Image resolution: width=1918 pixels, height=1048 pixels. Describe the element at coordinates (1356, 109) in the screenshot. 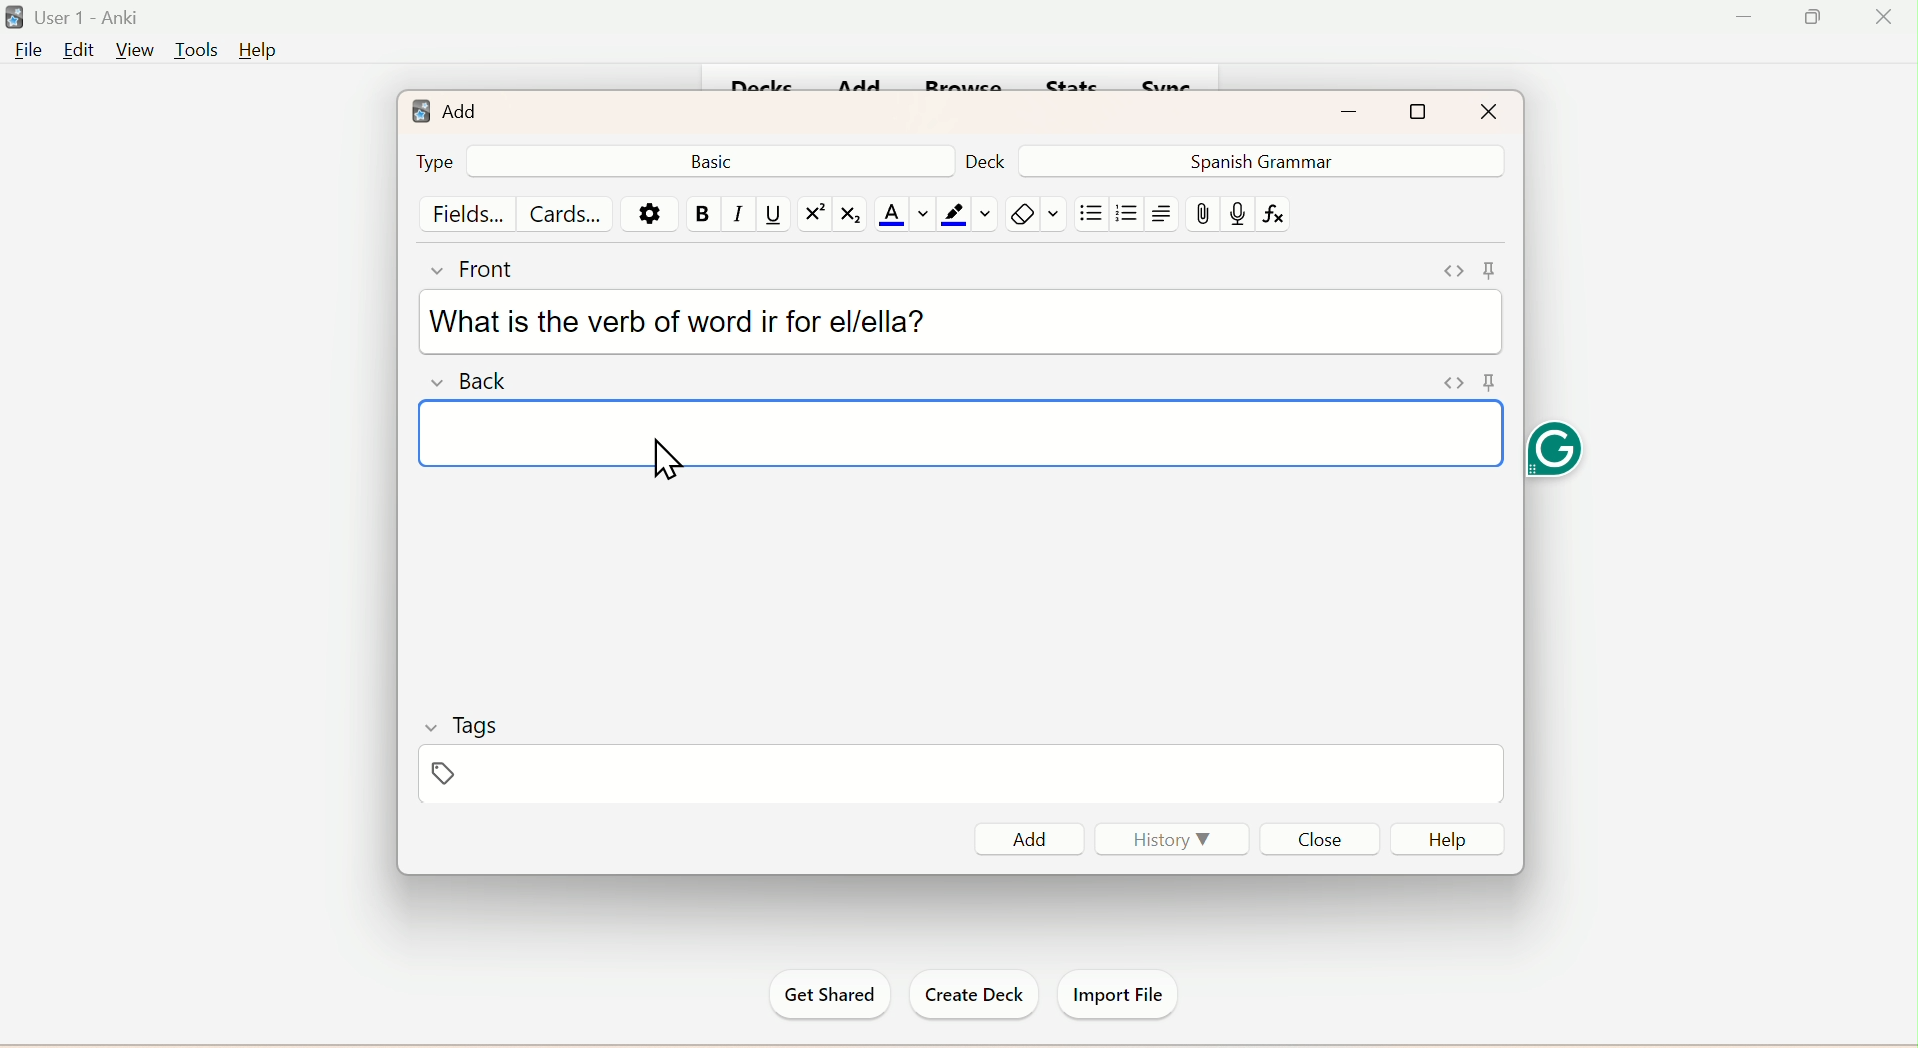

I see `Minimize` at that location.